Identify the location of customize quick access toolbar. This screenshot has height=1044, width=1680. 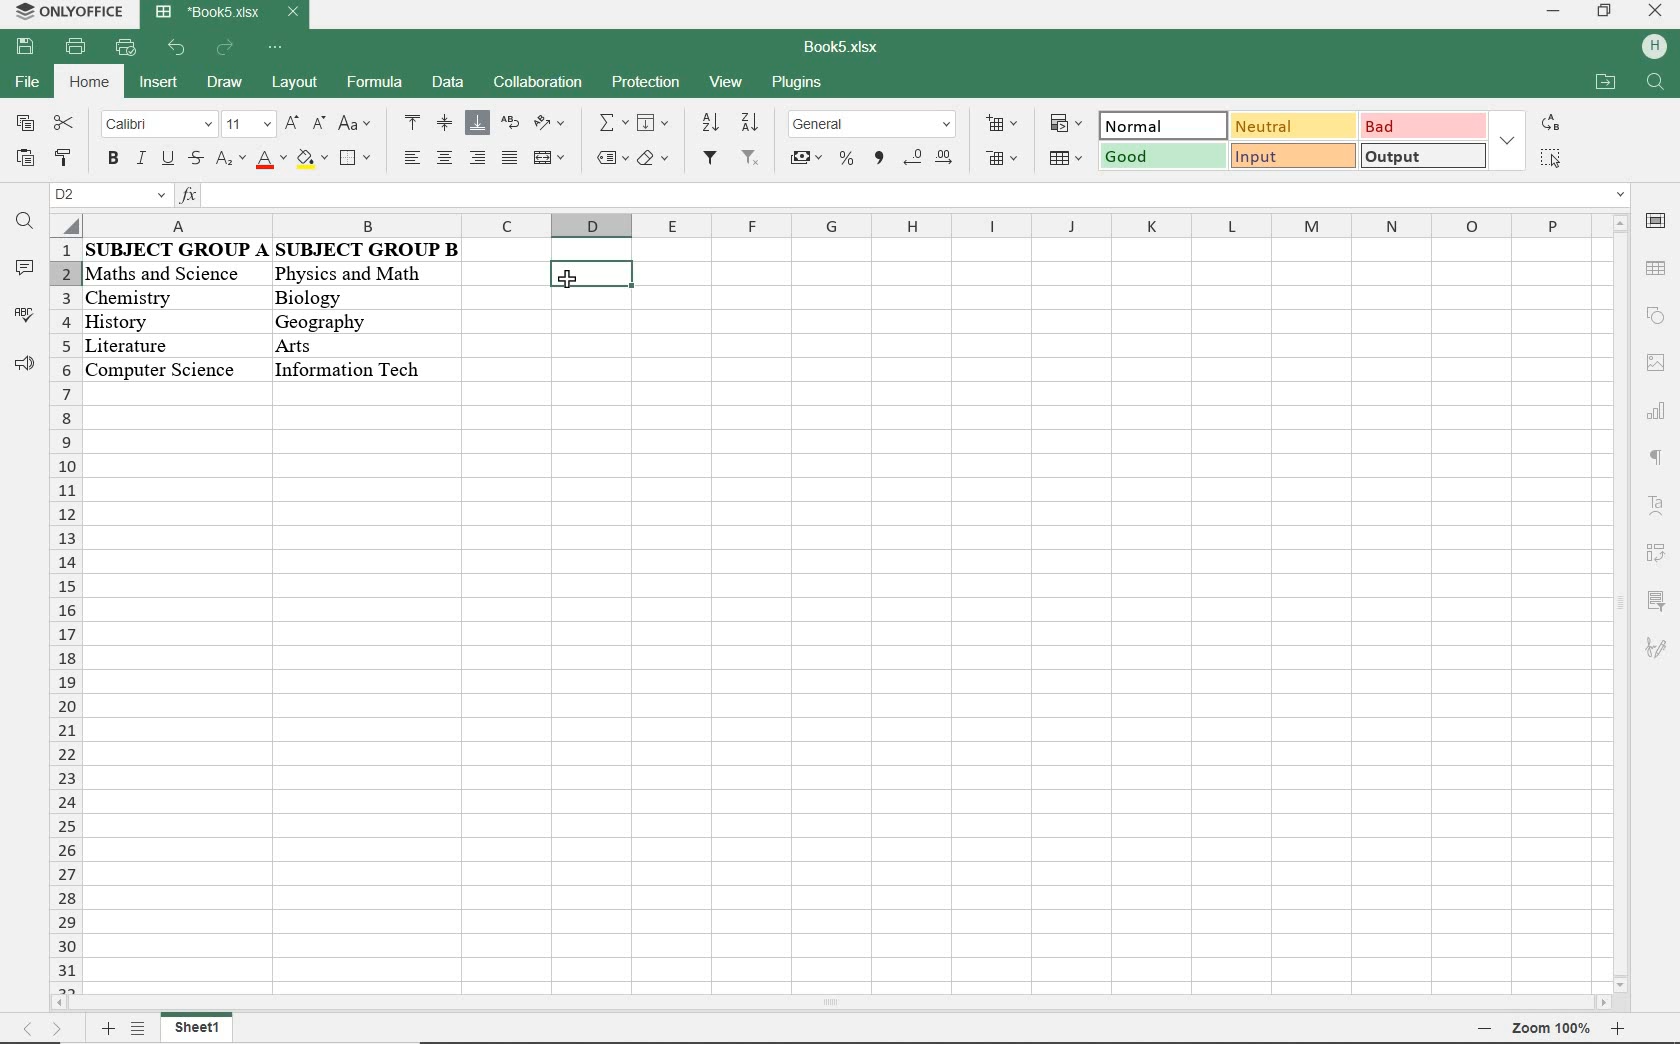
(276, 48).